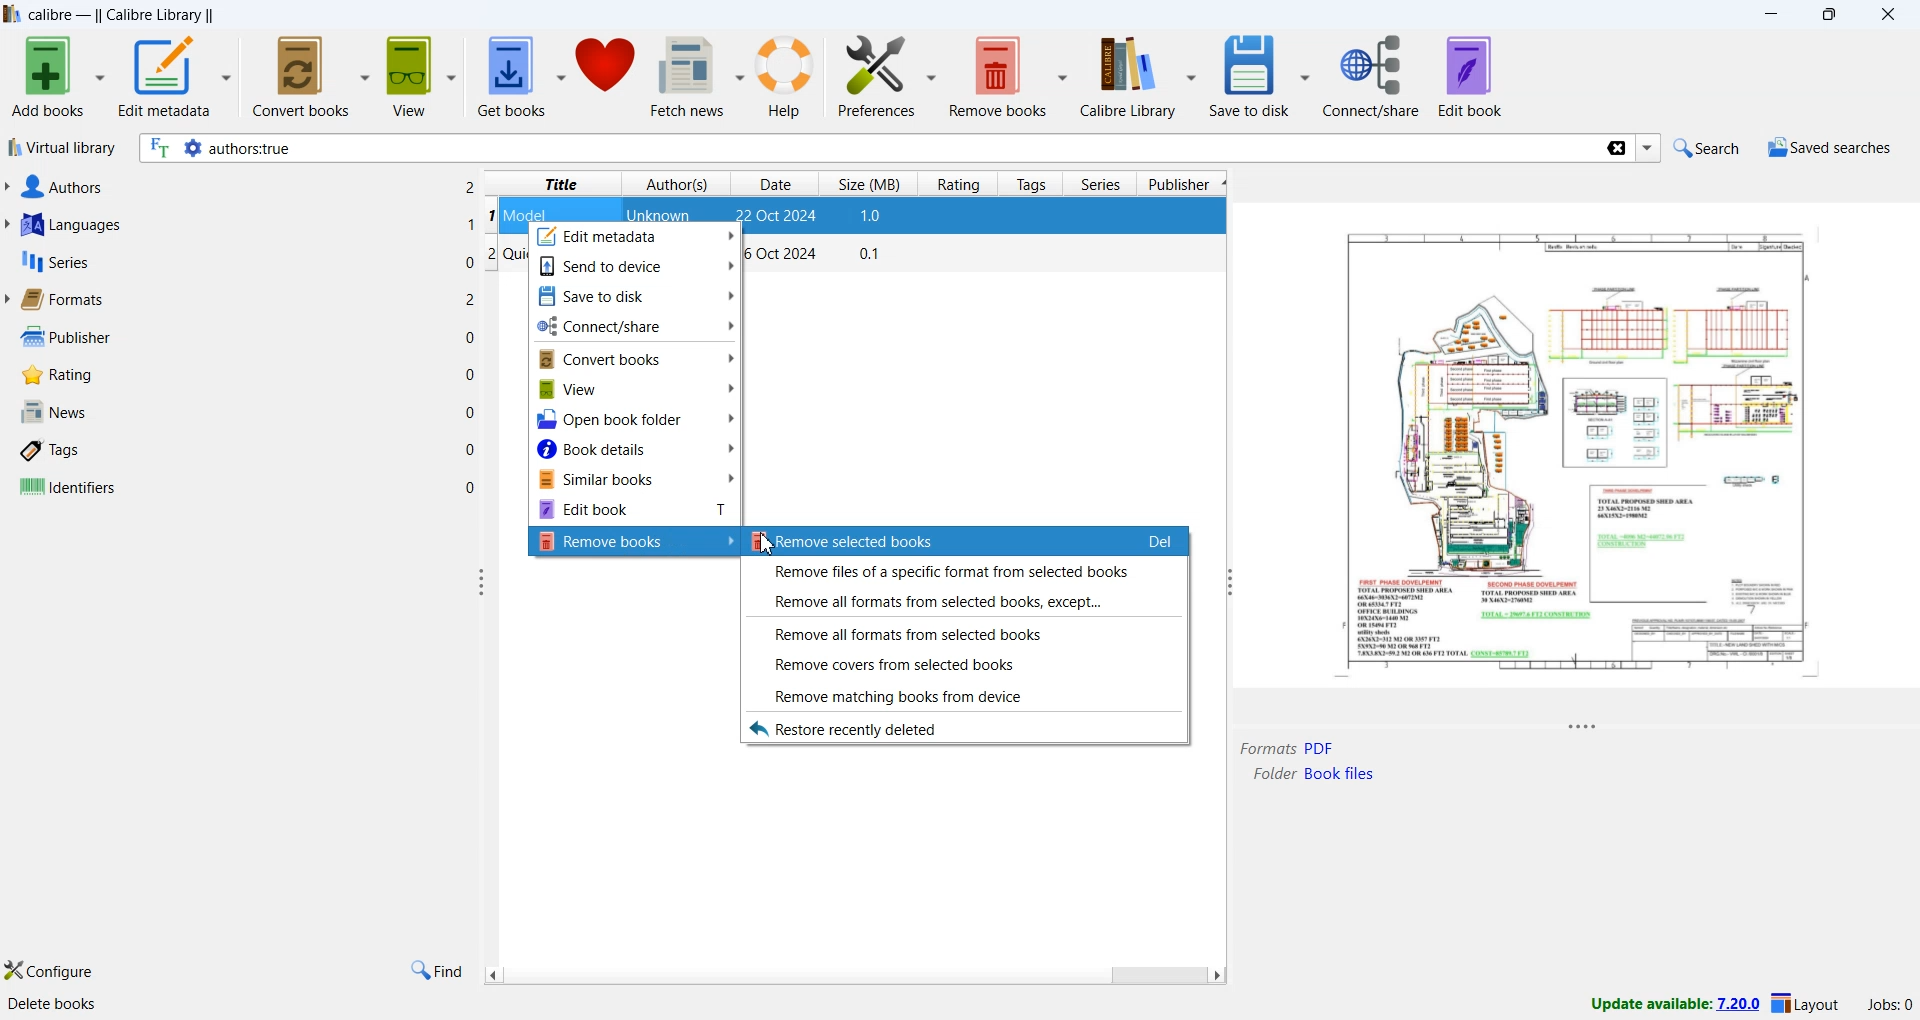  What do you see at coordinates (662, 214) in the screenshot?
I see `unknown` at bounding box center [662, 214].